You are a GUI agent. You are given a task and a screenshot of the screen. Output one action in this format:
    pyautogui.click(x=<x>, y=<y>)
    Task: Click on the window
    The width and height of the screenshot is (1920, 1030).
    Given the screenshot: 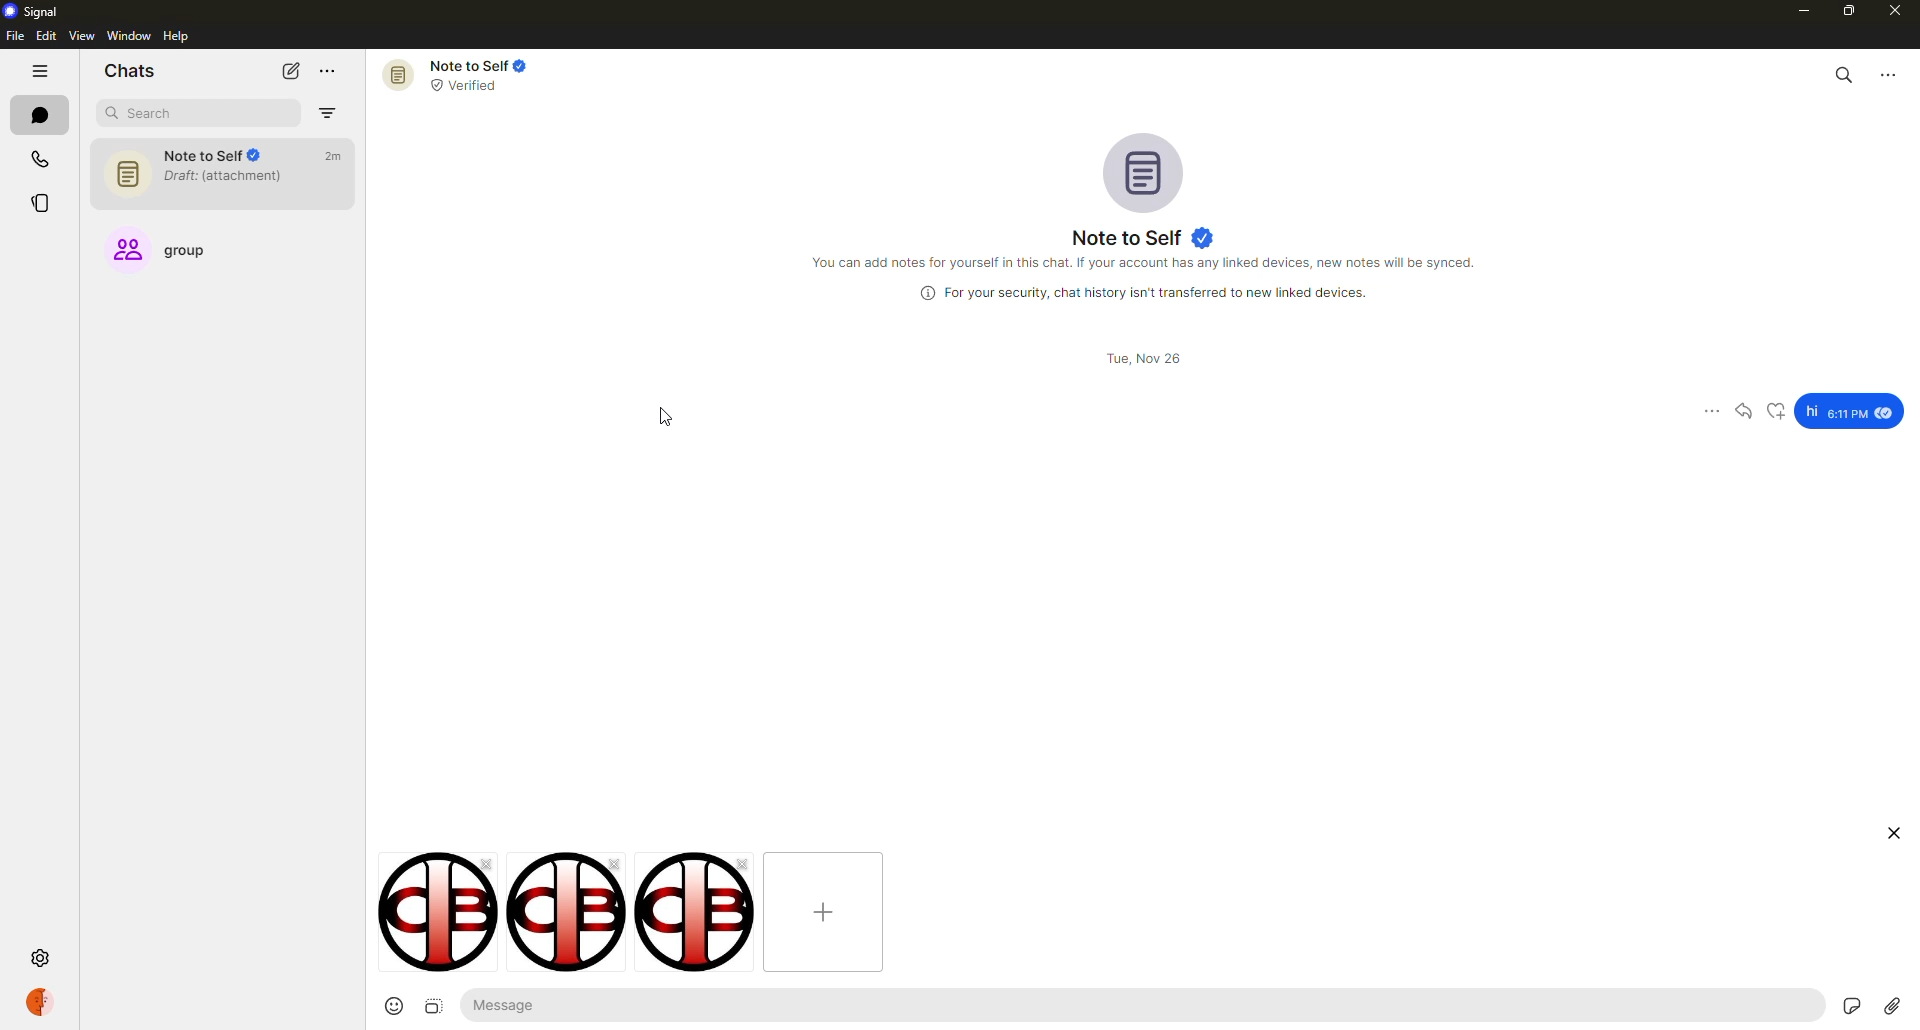 What is the action you would take?
    pyautogui.click(x=129, y=37)
    